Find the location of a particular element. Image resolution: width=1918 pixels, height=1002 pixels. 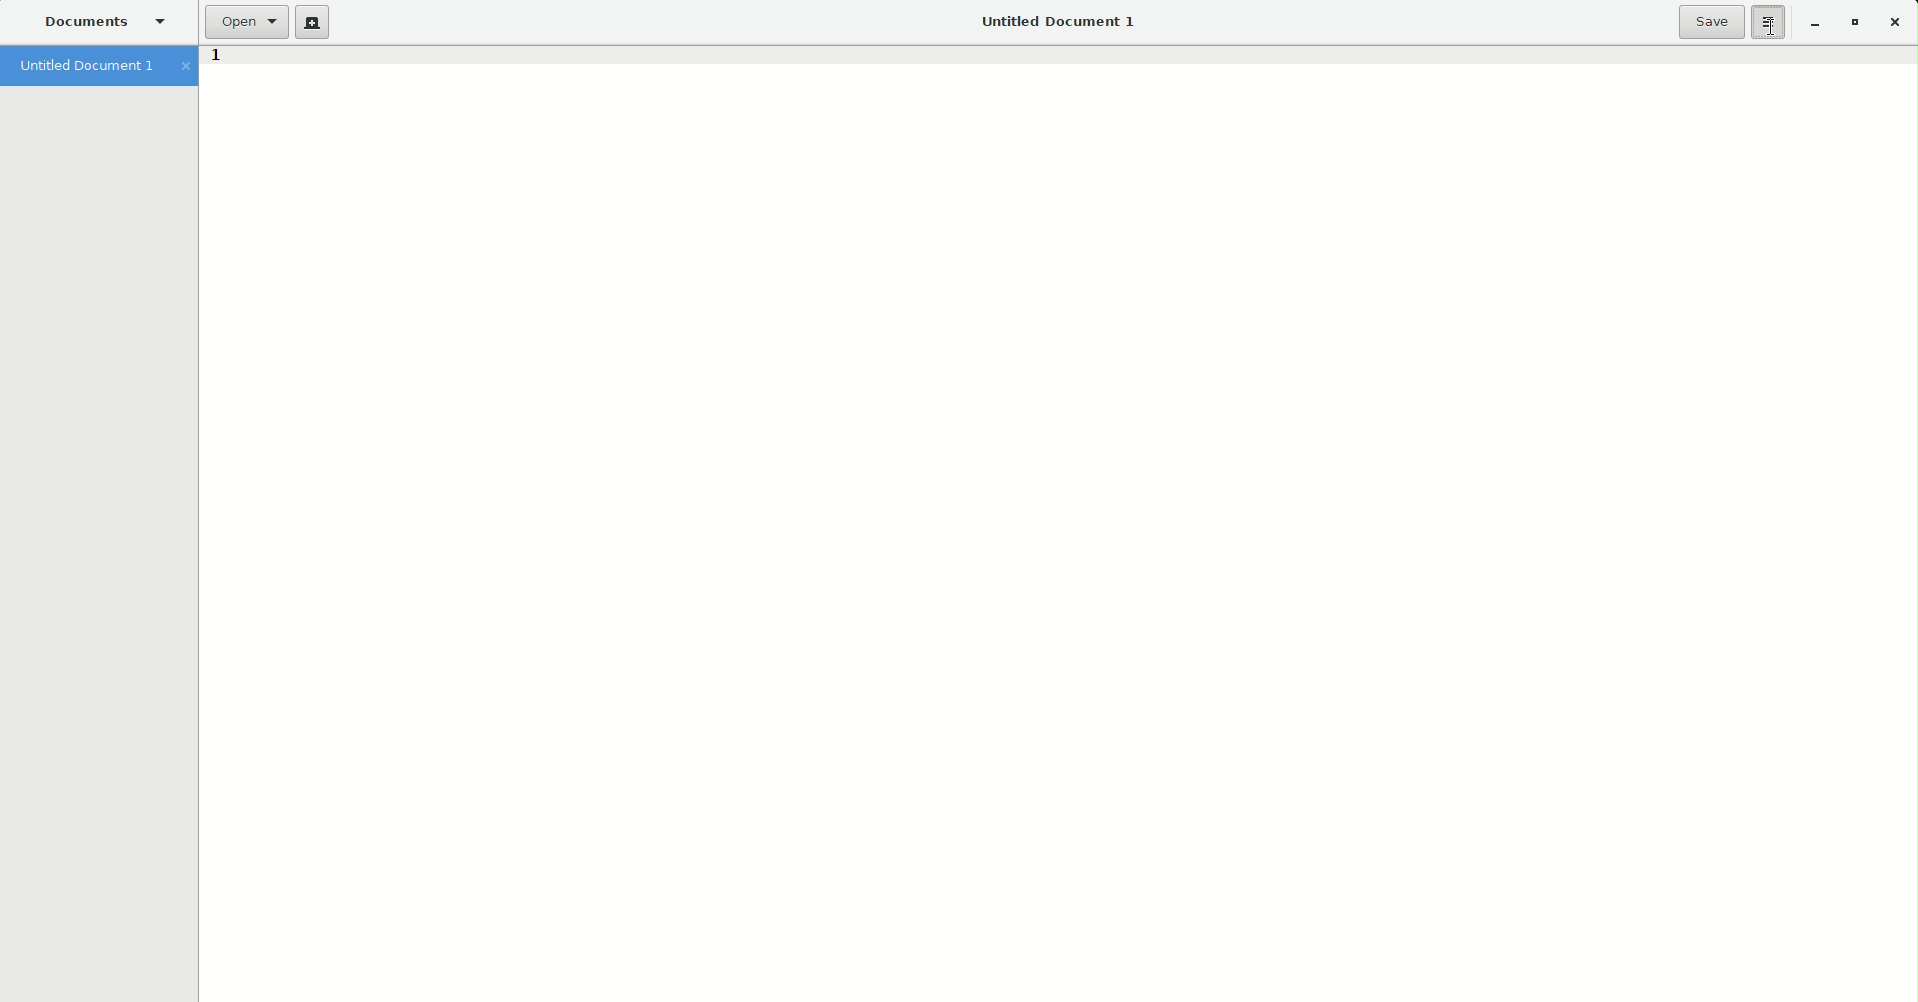

Save is located at coordinates (1711, 22).